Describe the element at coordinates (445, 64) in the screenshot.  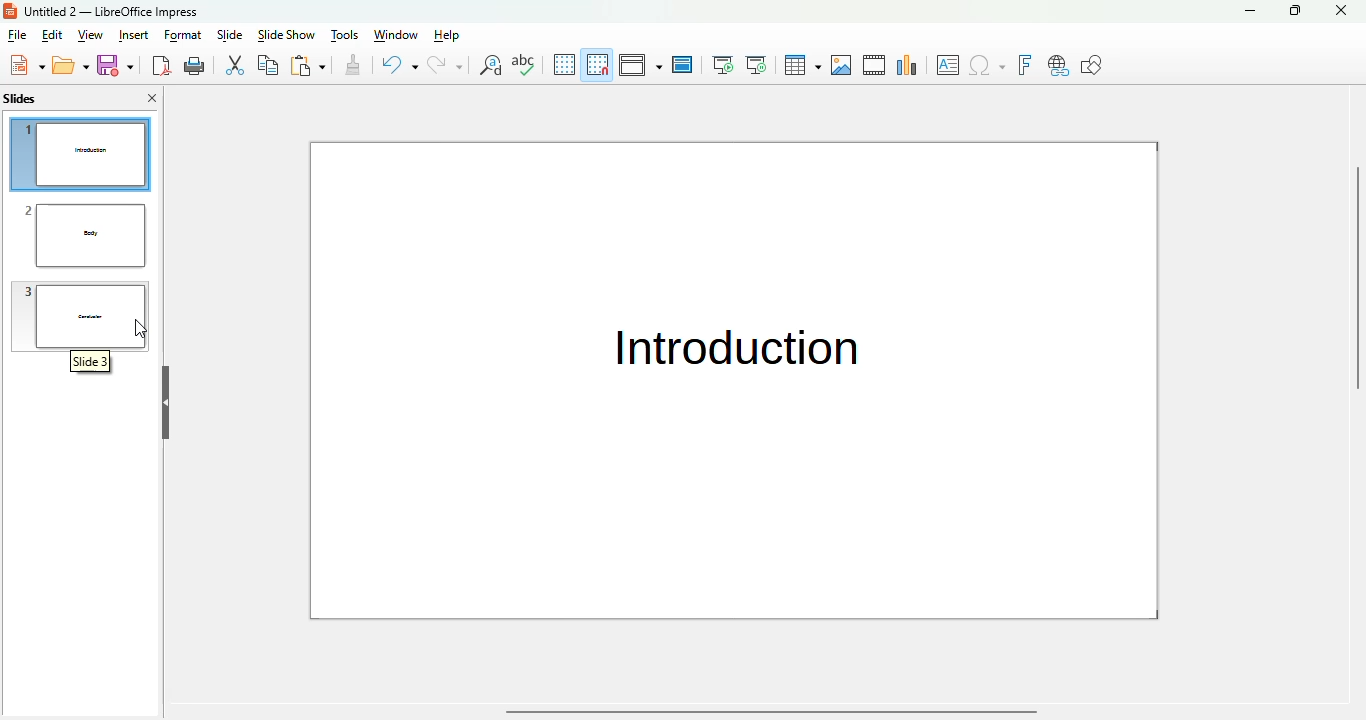
I see `redo` at that location.